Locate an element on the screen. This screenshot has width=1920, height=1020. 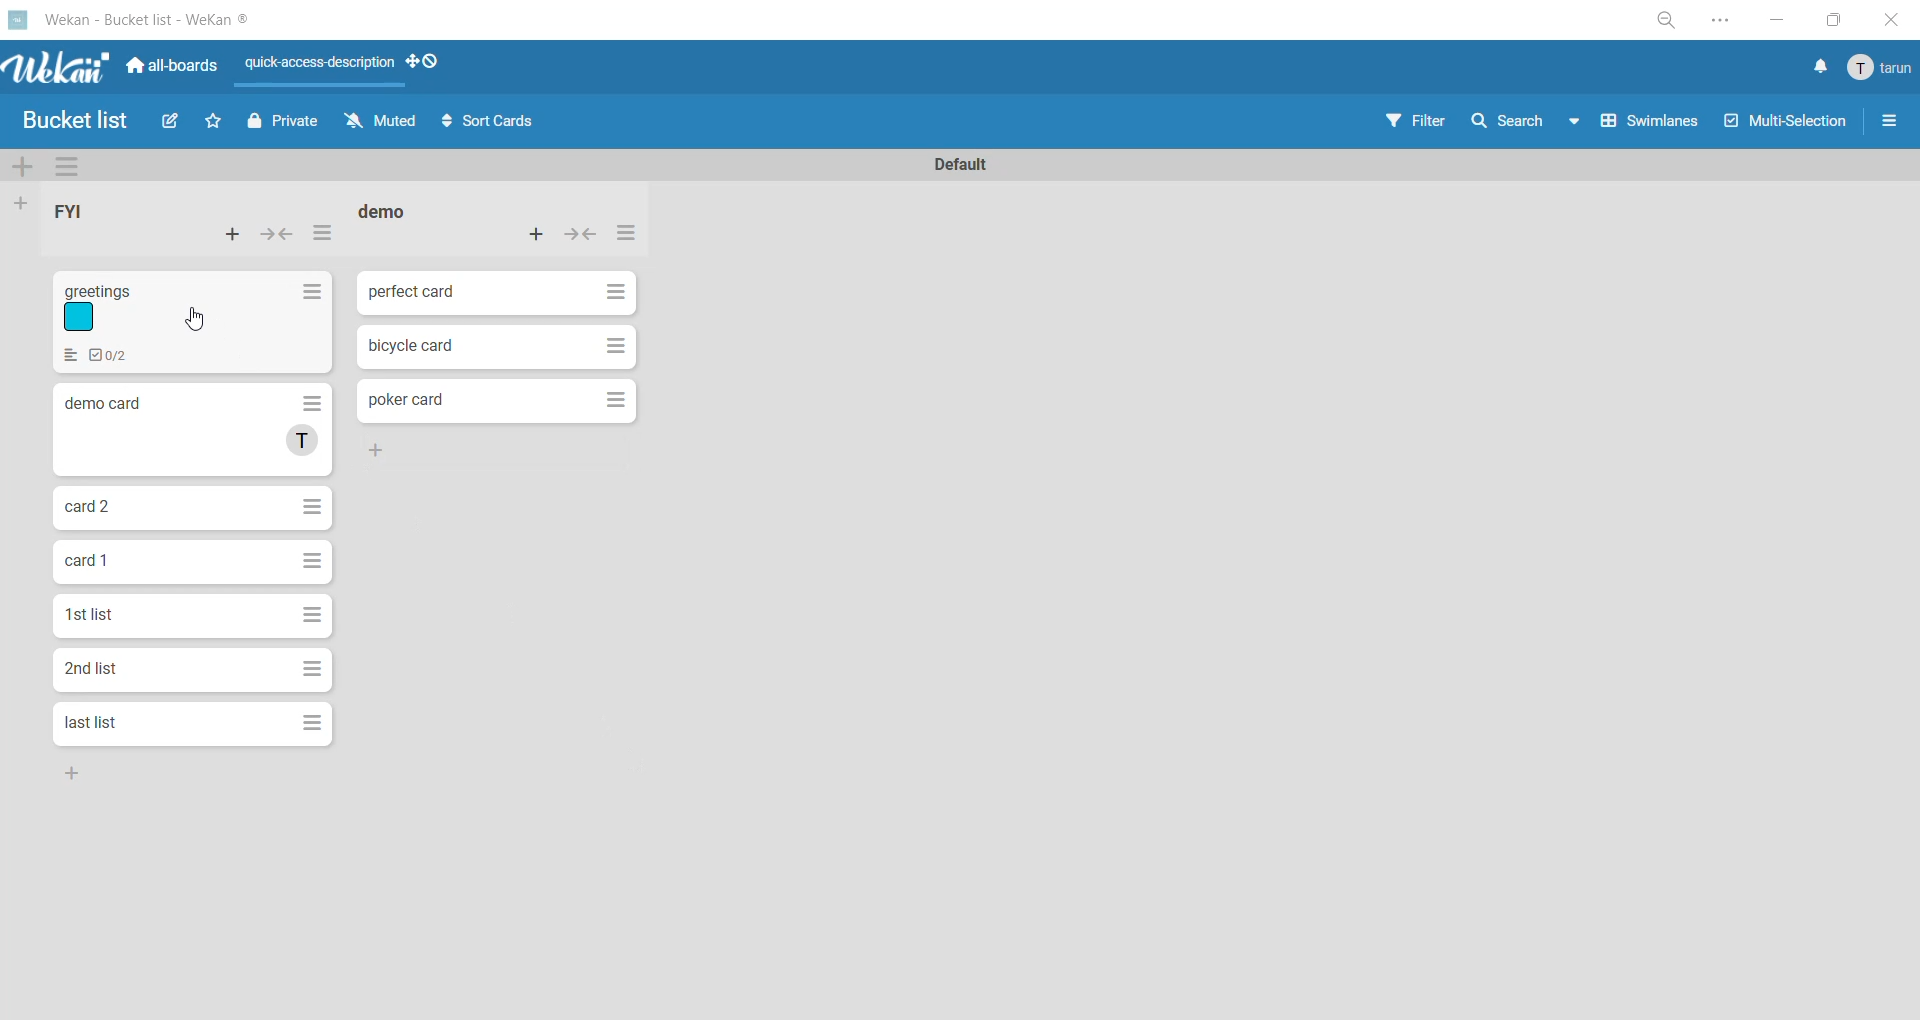
star is located at coordinates (216, 122).